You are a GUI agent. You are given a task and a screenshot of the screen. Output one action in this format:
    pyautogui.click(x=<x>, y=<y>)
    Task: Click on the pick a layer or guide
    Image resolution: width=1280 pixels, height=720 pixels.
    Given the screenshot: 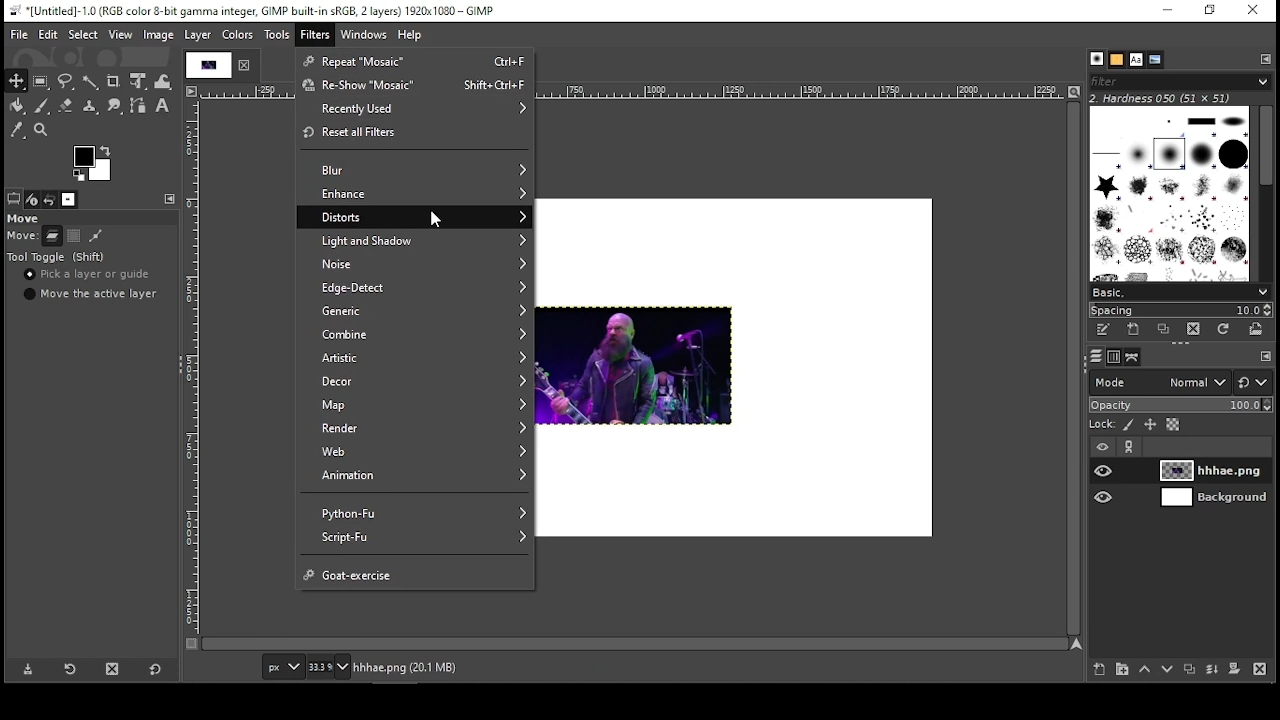 What is the action you would take?
    pyautogui.click(x=89, y=275)
    